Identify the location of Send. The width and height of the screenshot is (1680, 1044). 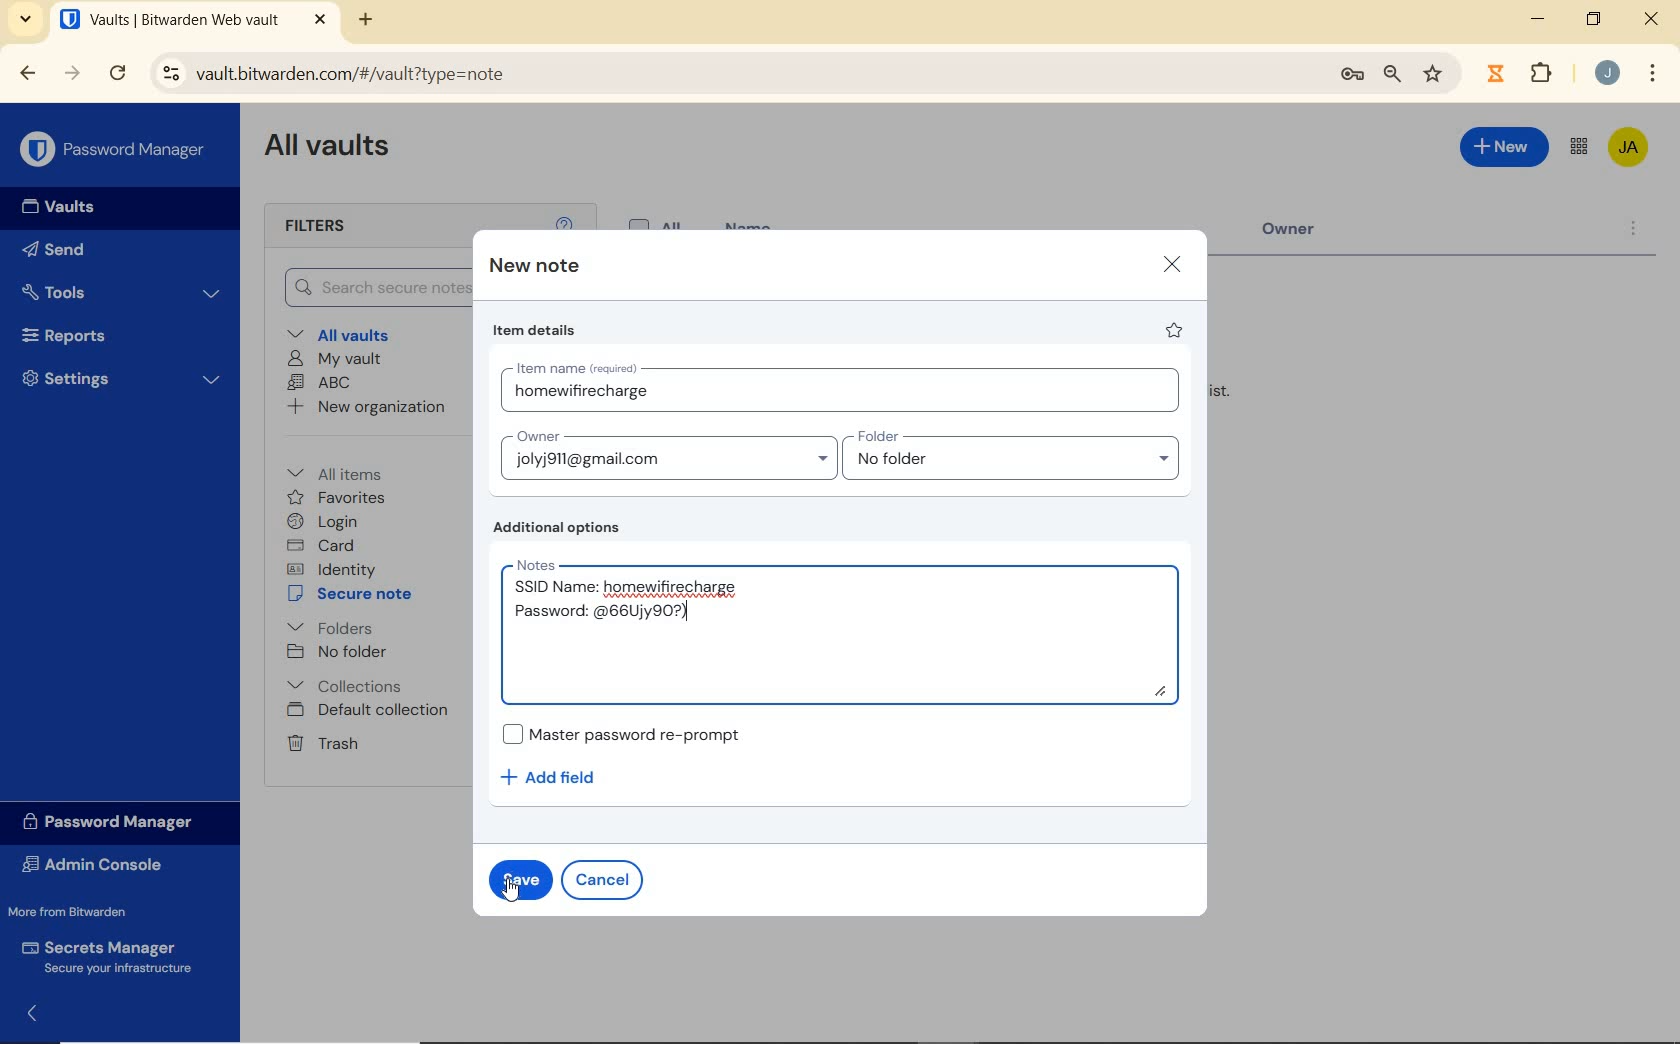
(60, 248).